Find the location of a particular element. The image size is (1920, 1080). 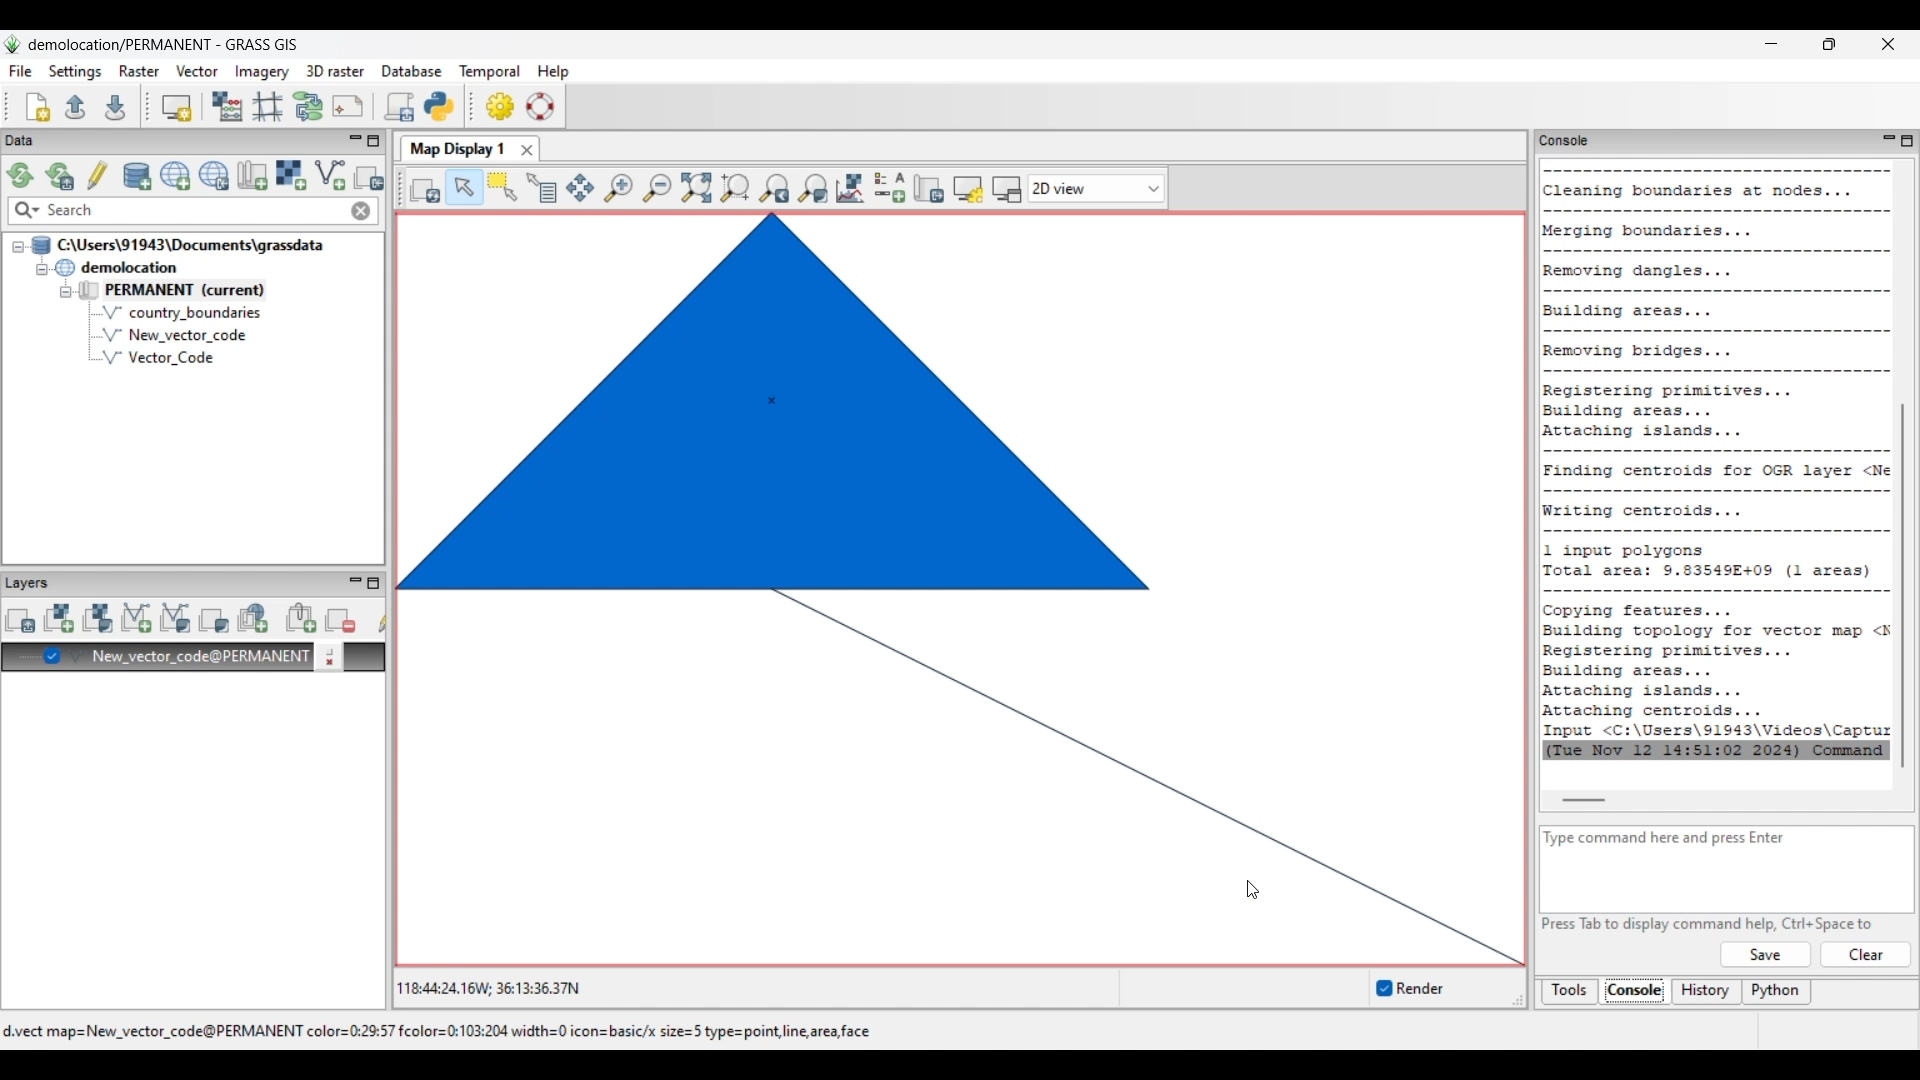

Add various vector map layers is located at coordinates (176, 618).